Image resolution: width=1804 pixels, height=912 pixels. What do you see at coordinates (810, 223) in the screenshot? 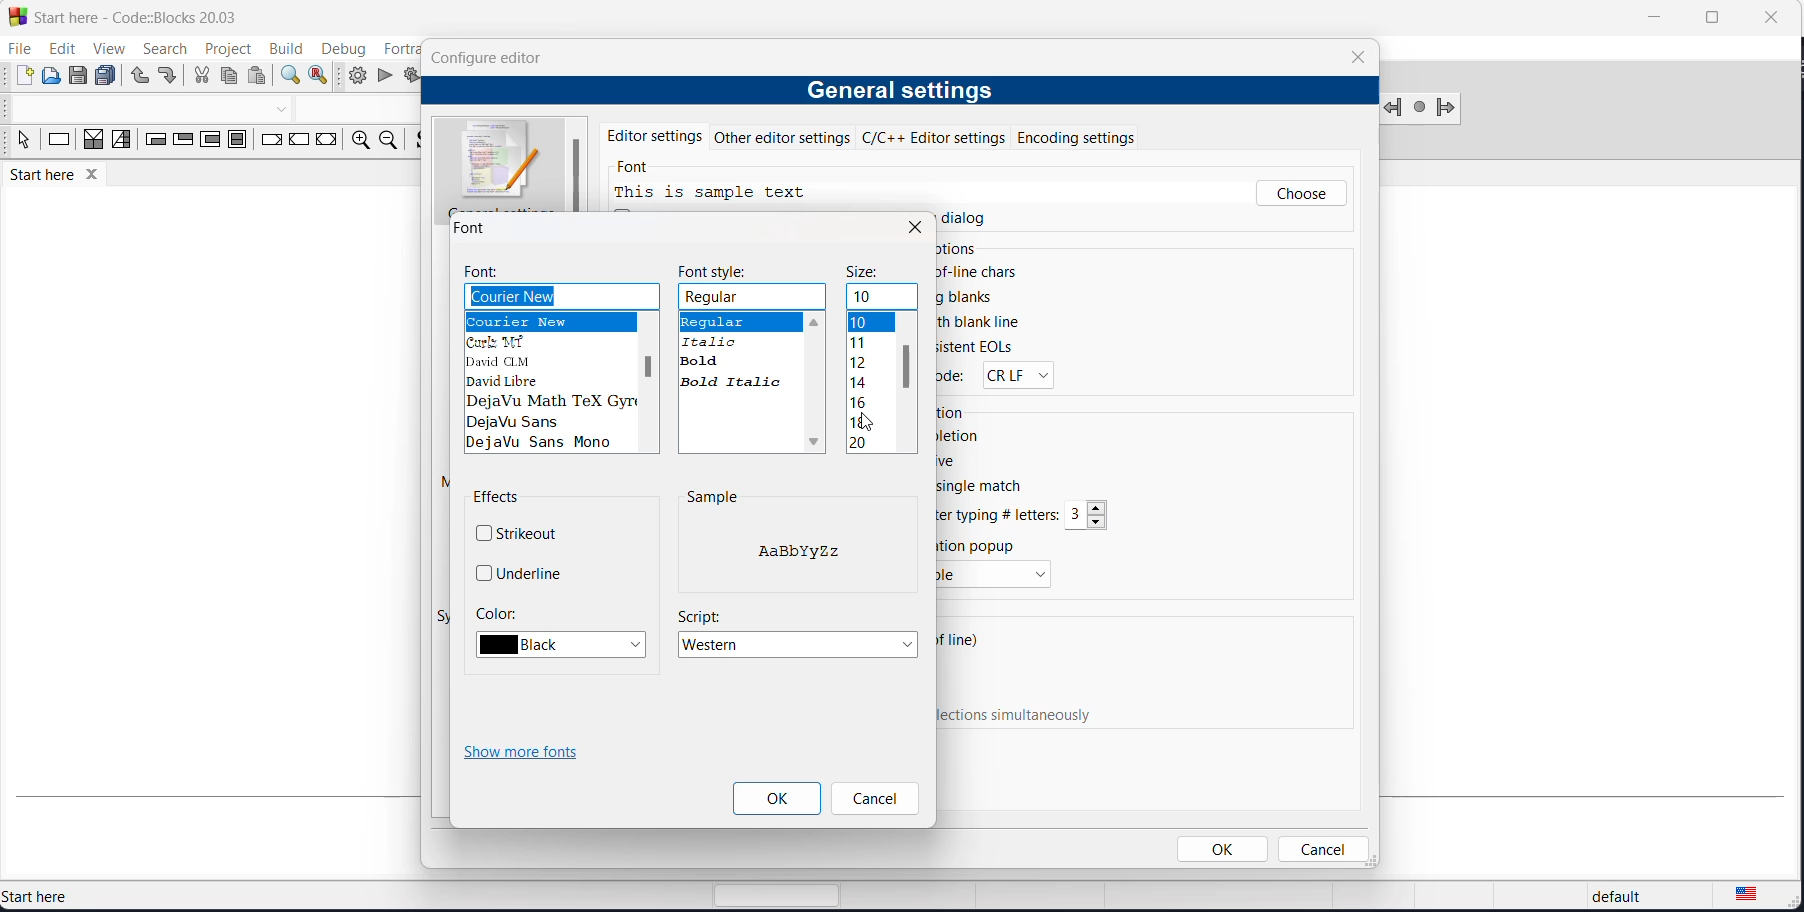
I see `reset zoom checkbox` at bounding box center [810, 223].